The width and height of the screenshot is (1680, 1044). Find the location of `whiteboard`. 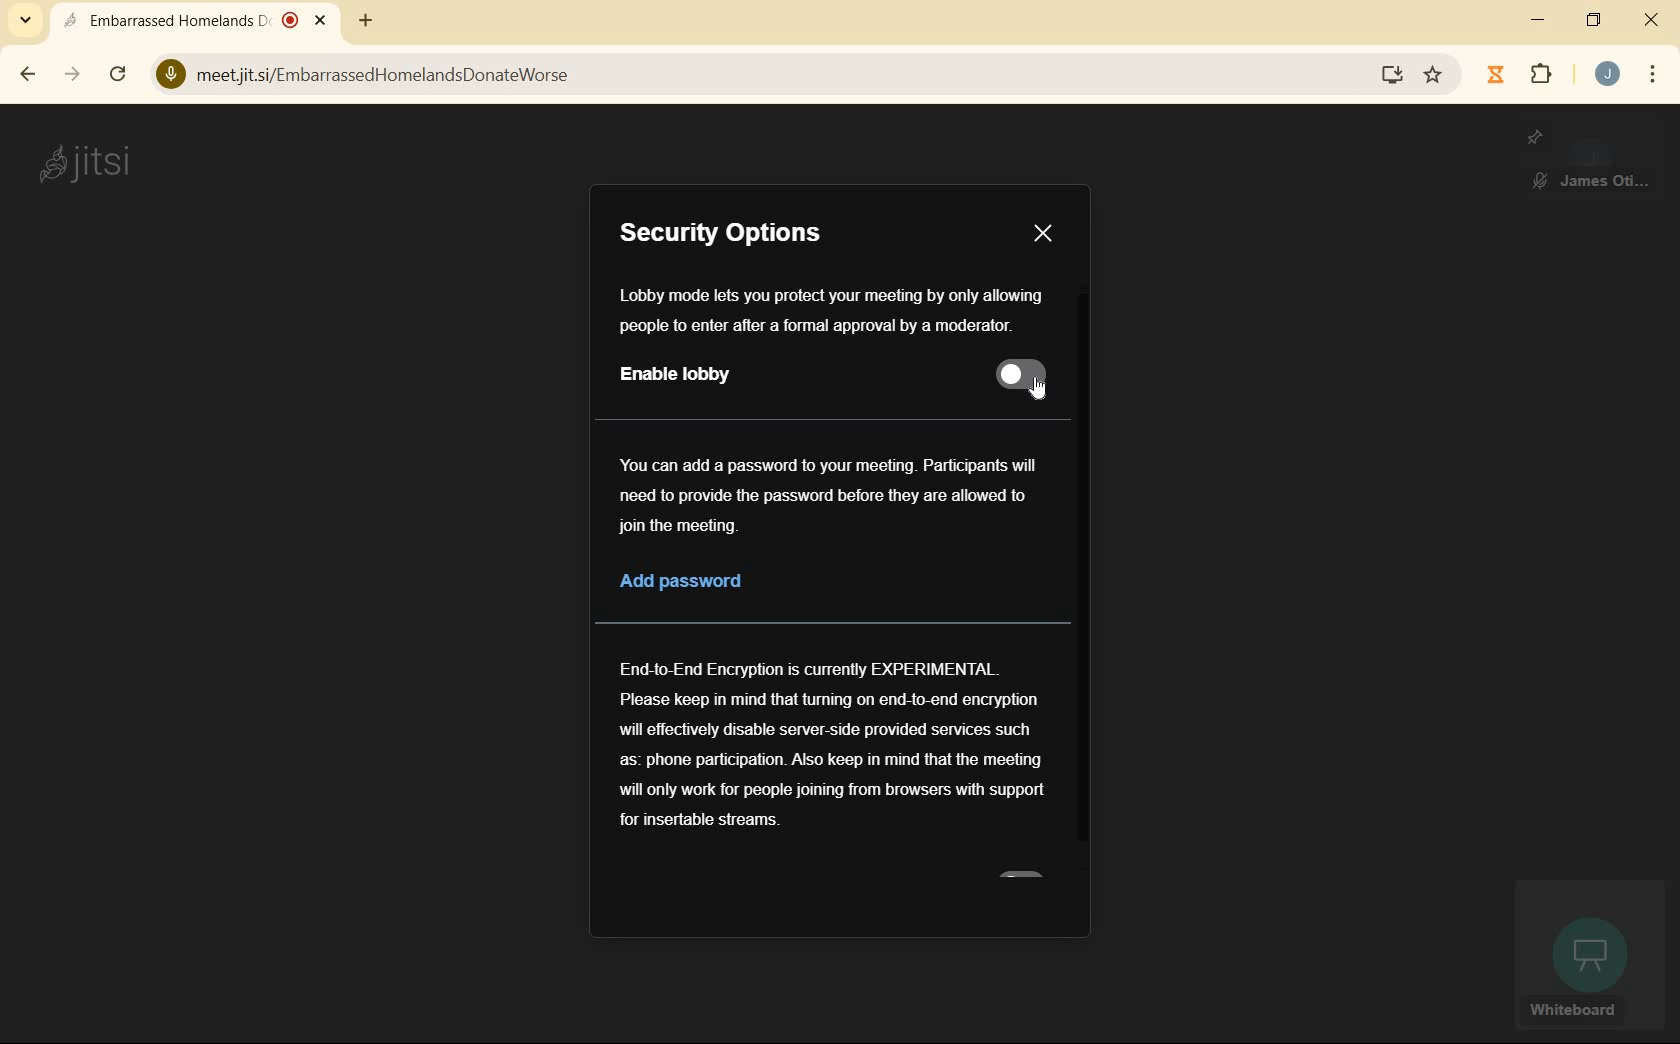

whiteboard is located at coordinates (1587, 956).